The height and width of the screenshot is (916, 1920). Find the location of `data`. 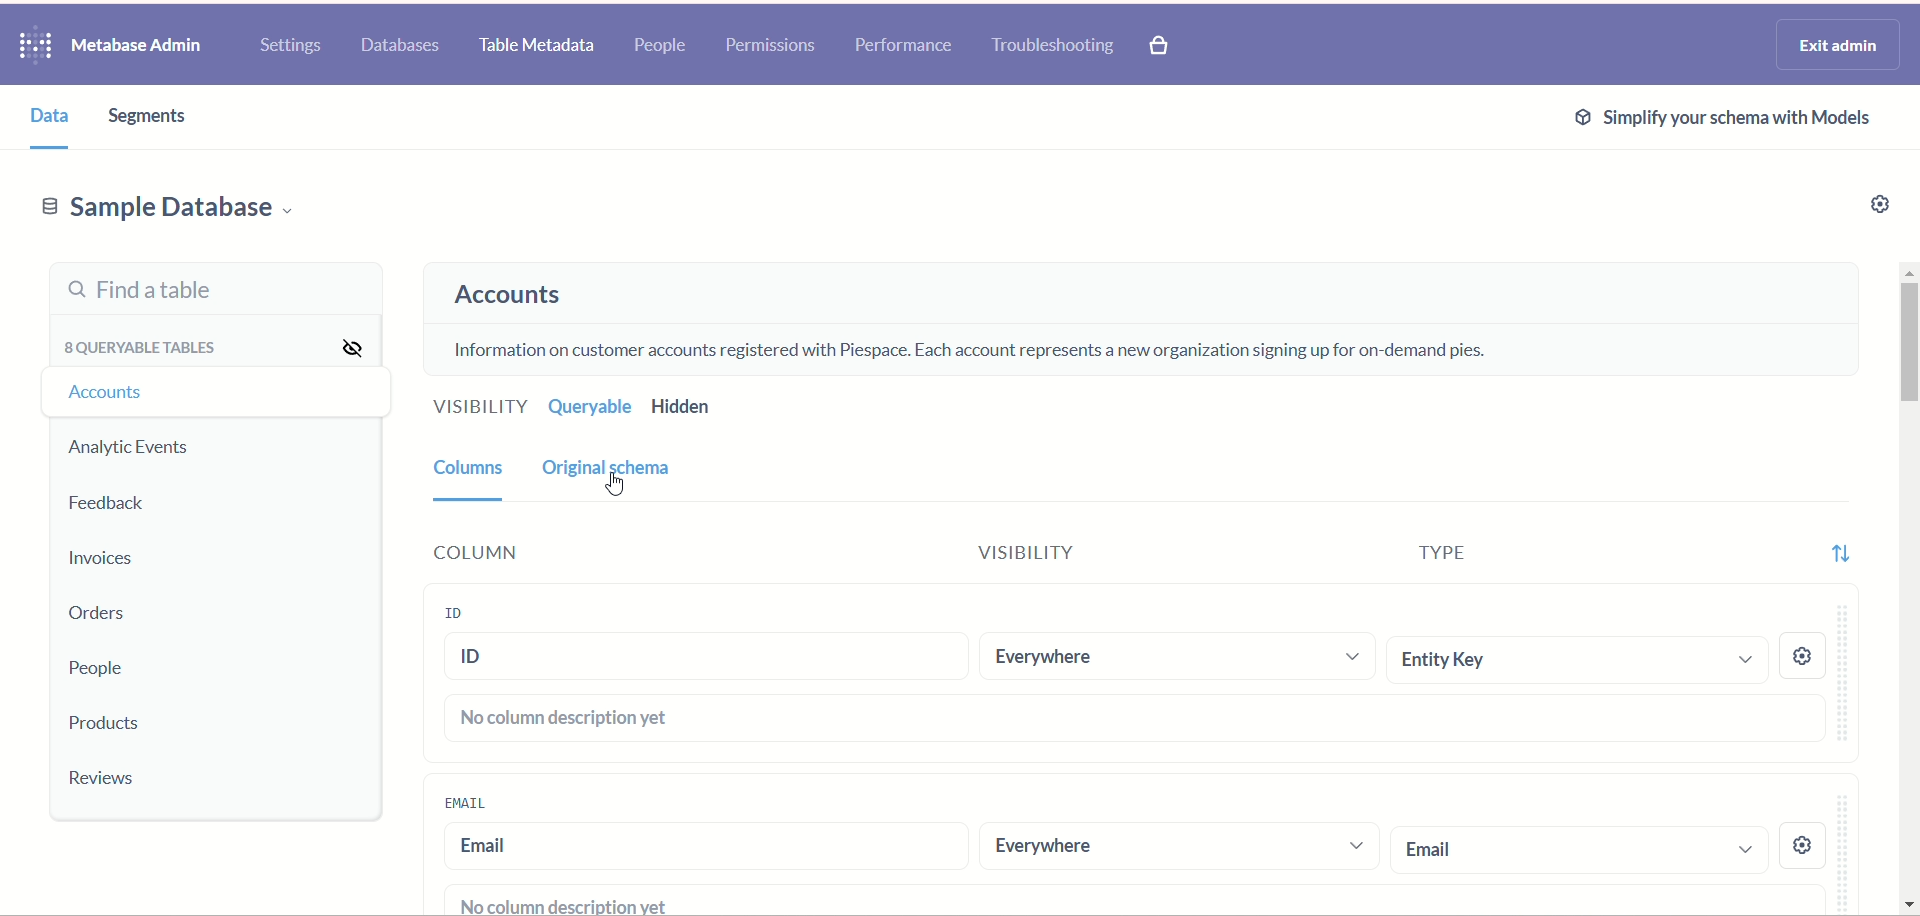

data is located at coordinates (56, 119).